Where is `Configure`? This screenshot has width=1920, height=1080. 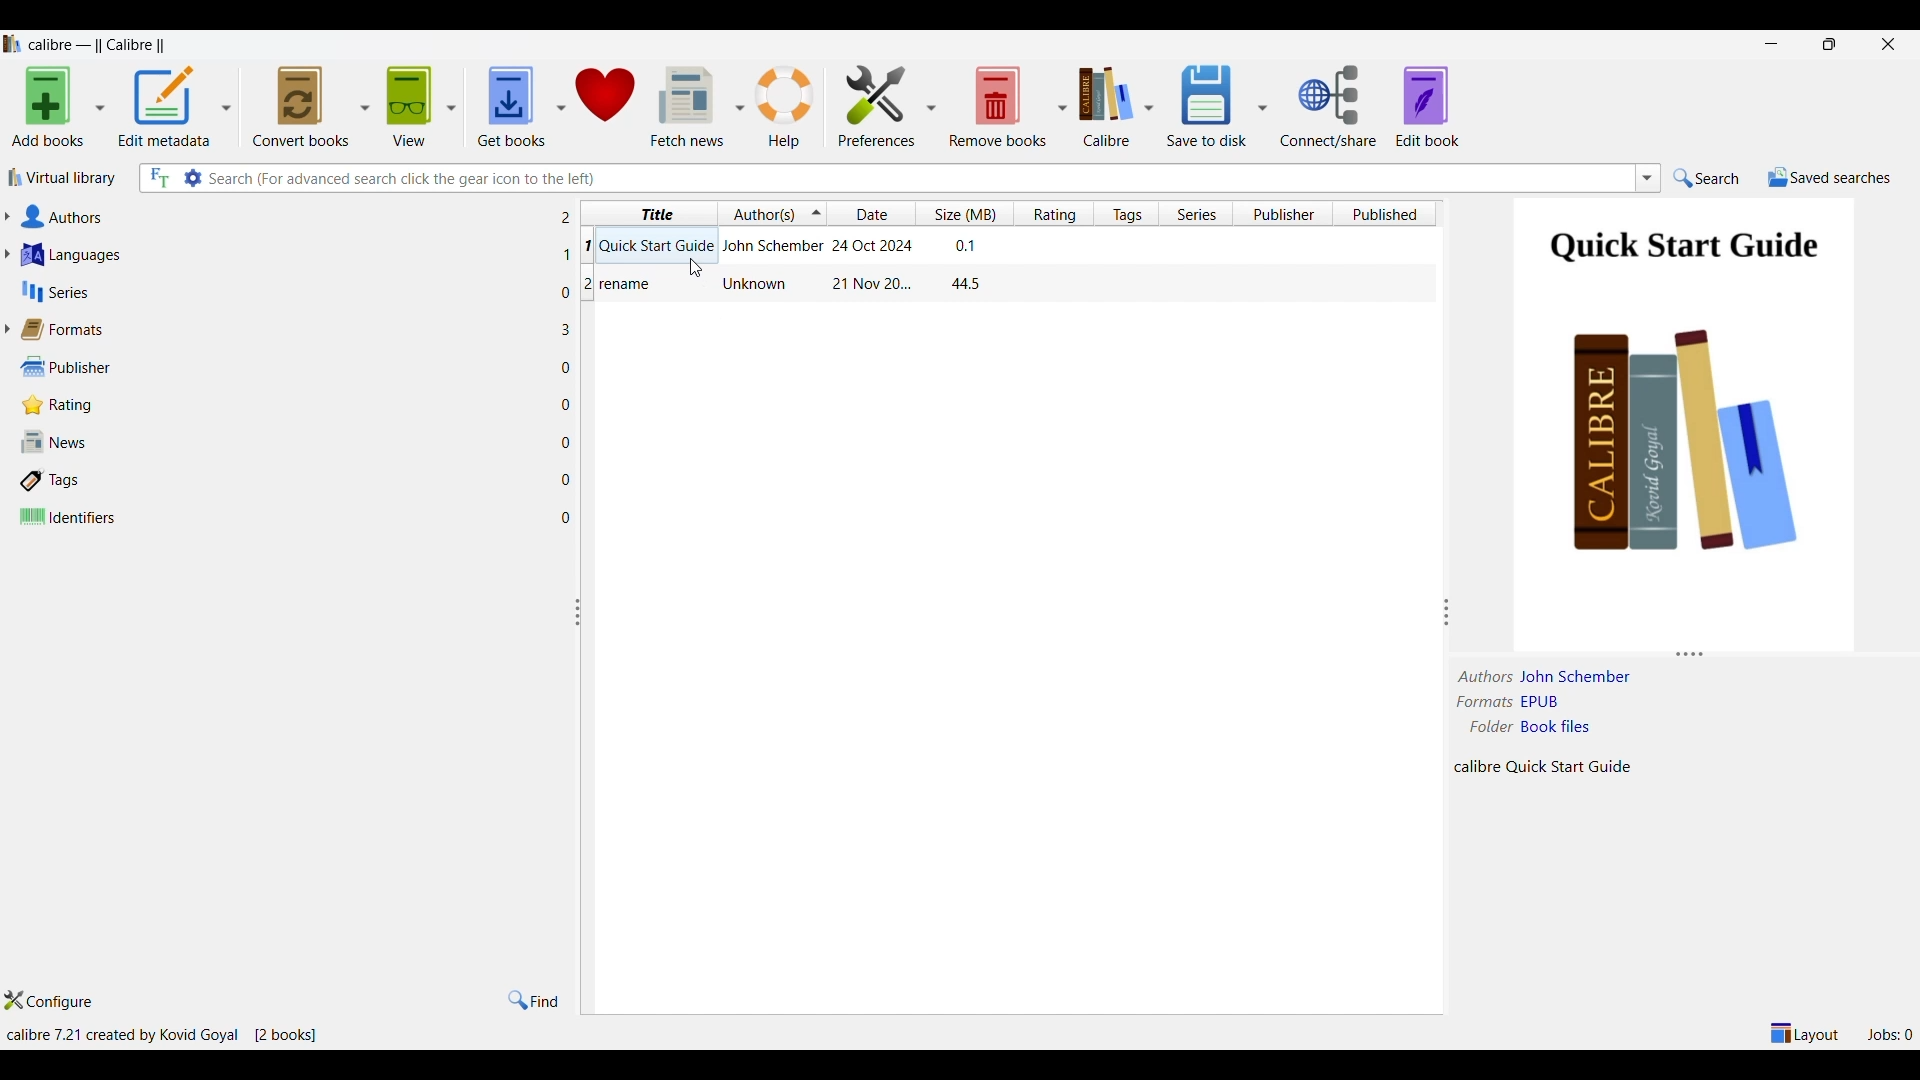
Configure is located at coordinates (48, 1001).